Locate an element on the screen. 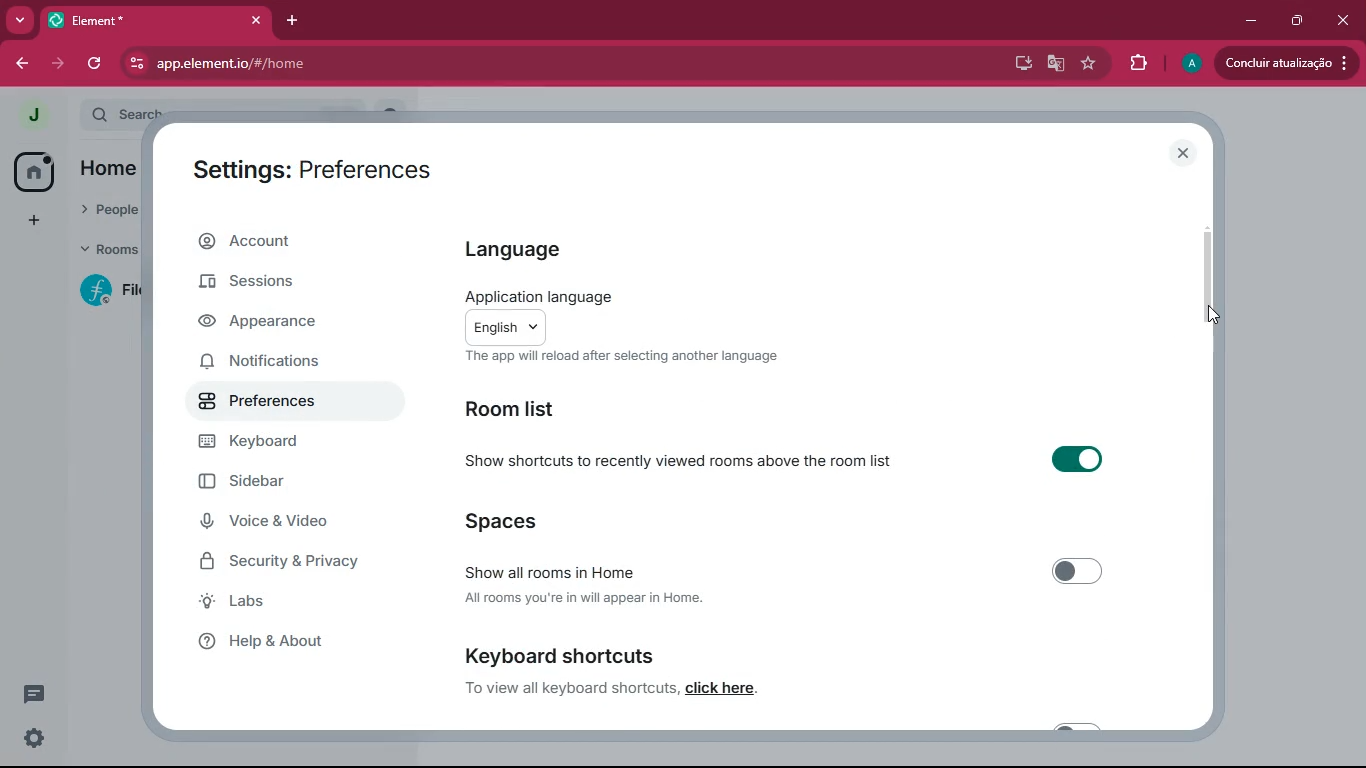 Image resolution: width=1366 pixels, height=768 pixels. The app will reload after selecting another language is located at coordinates (632, 360).